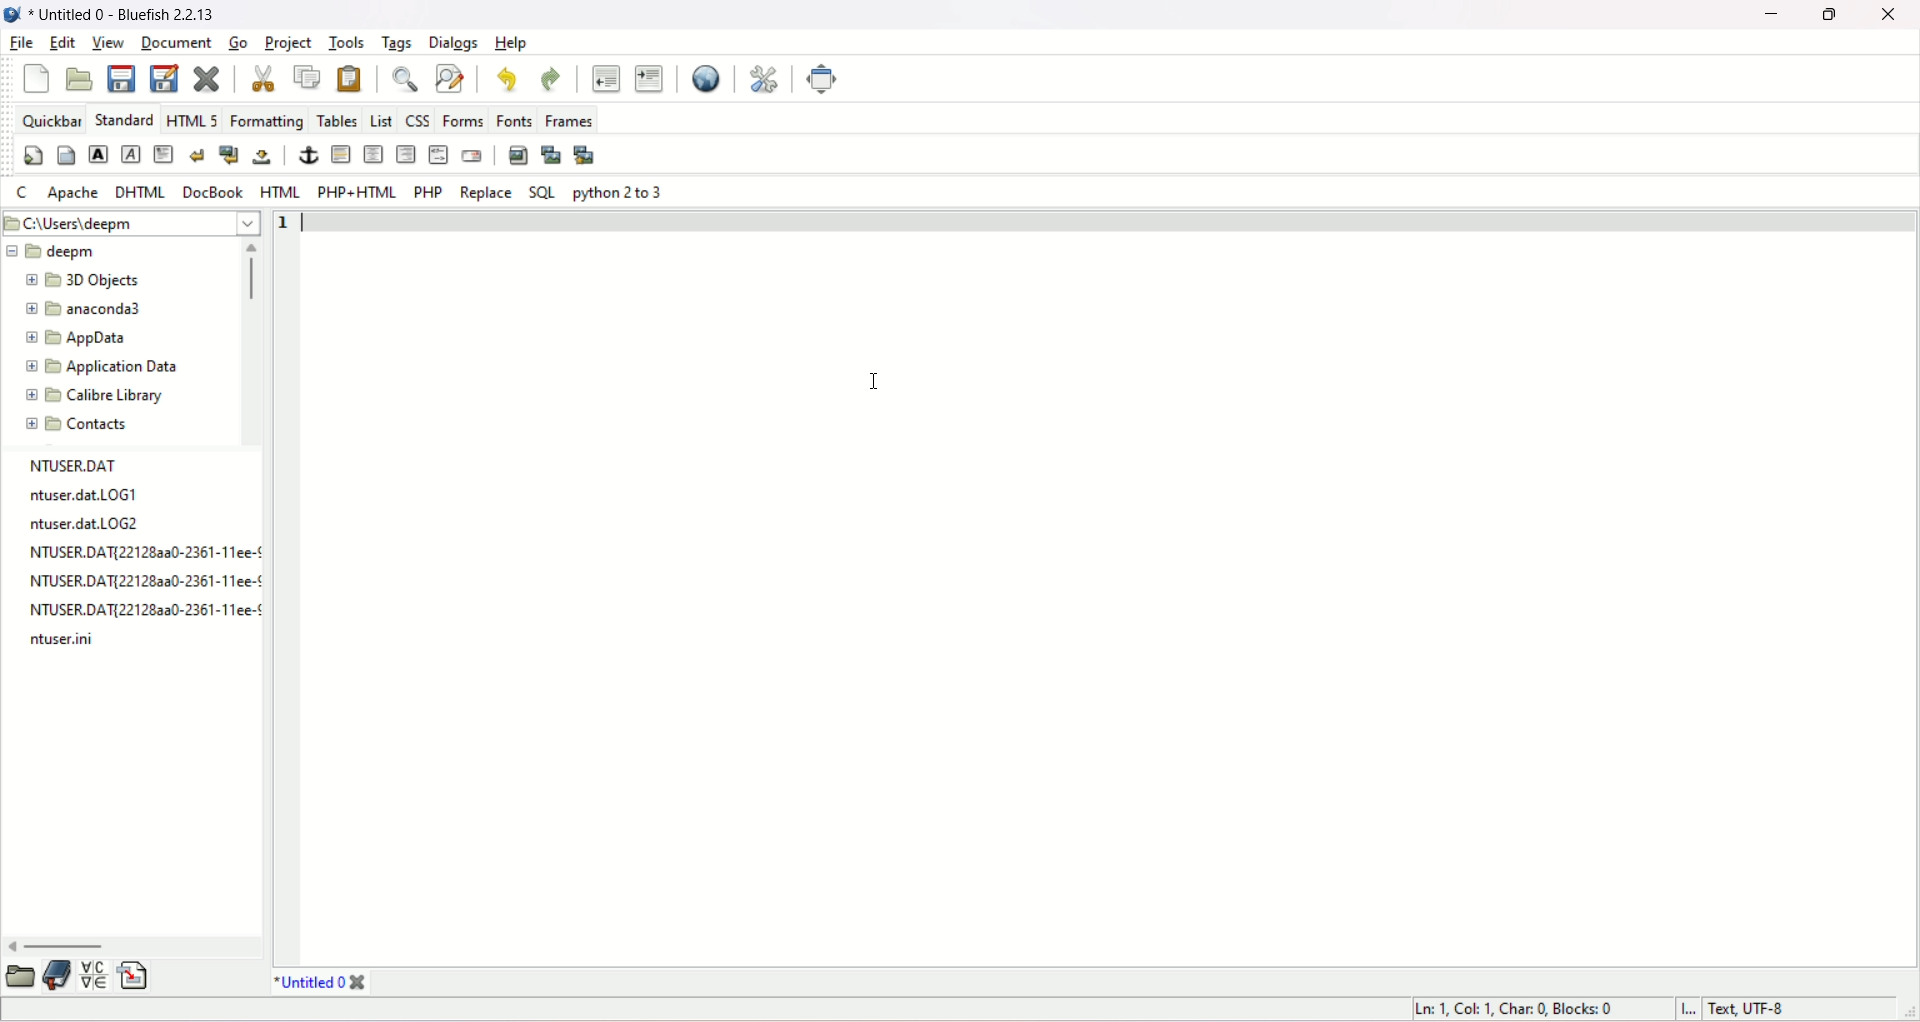 The height and width of the screenshot is (1022, 1920). What do you see at coordinates (1775, 14) in the screenshot?
I see `minimize` at bounding box center [1775, 14].